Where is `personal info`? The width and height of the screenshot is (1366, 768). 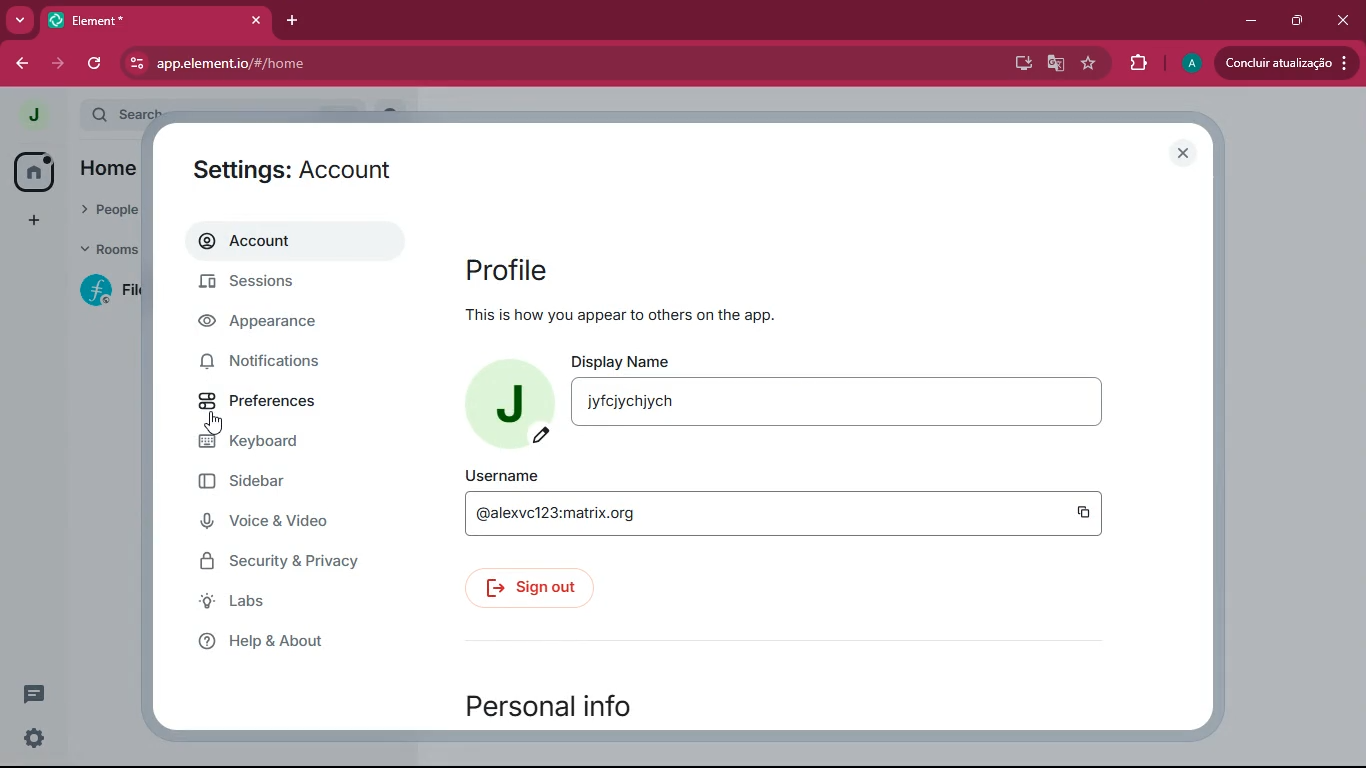 personal info is located at coordinates (565, 708).